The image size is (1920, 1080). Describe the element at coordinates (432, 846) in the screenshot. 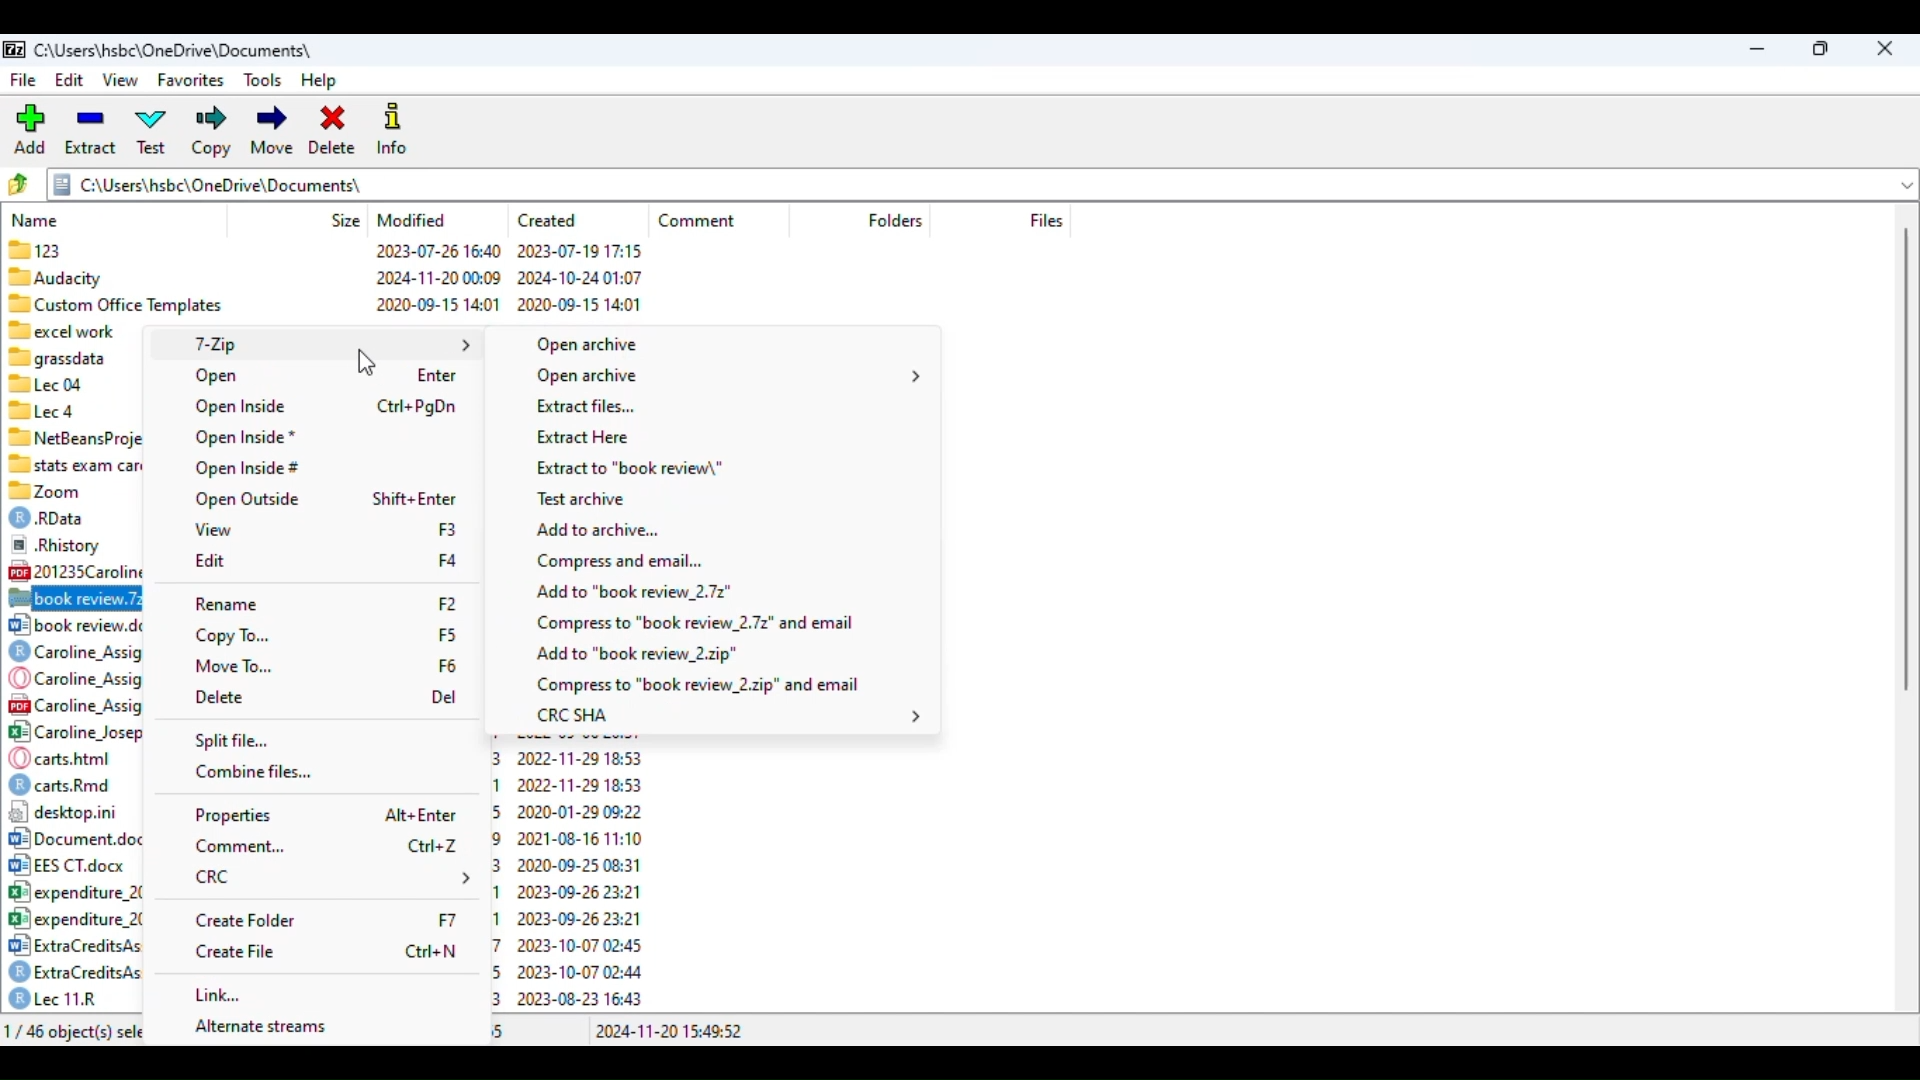

I see `shortcut for comment` at that location.